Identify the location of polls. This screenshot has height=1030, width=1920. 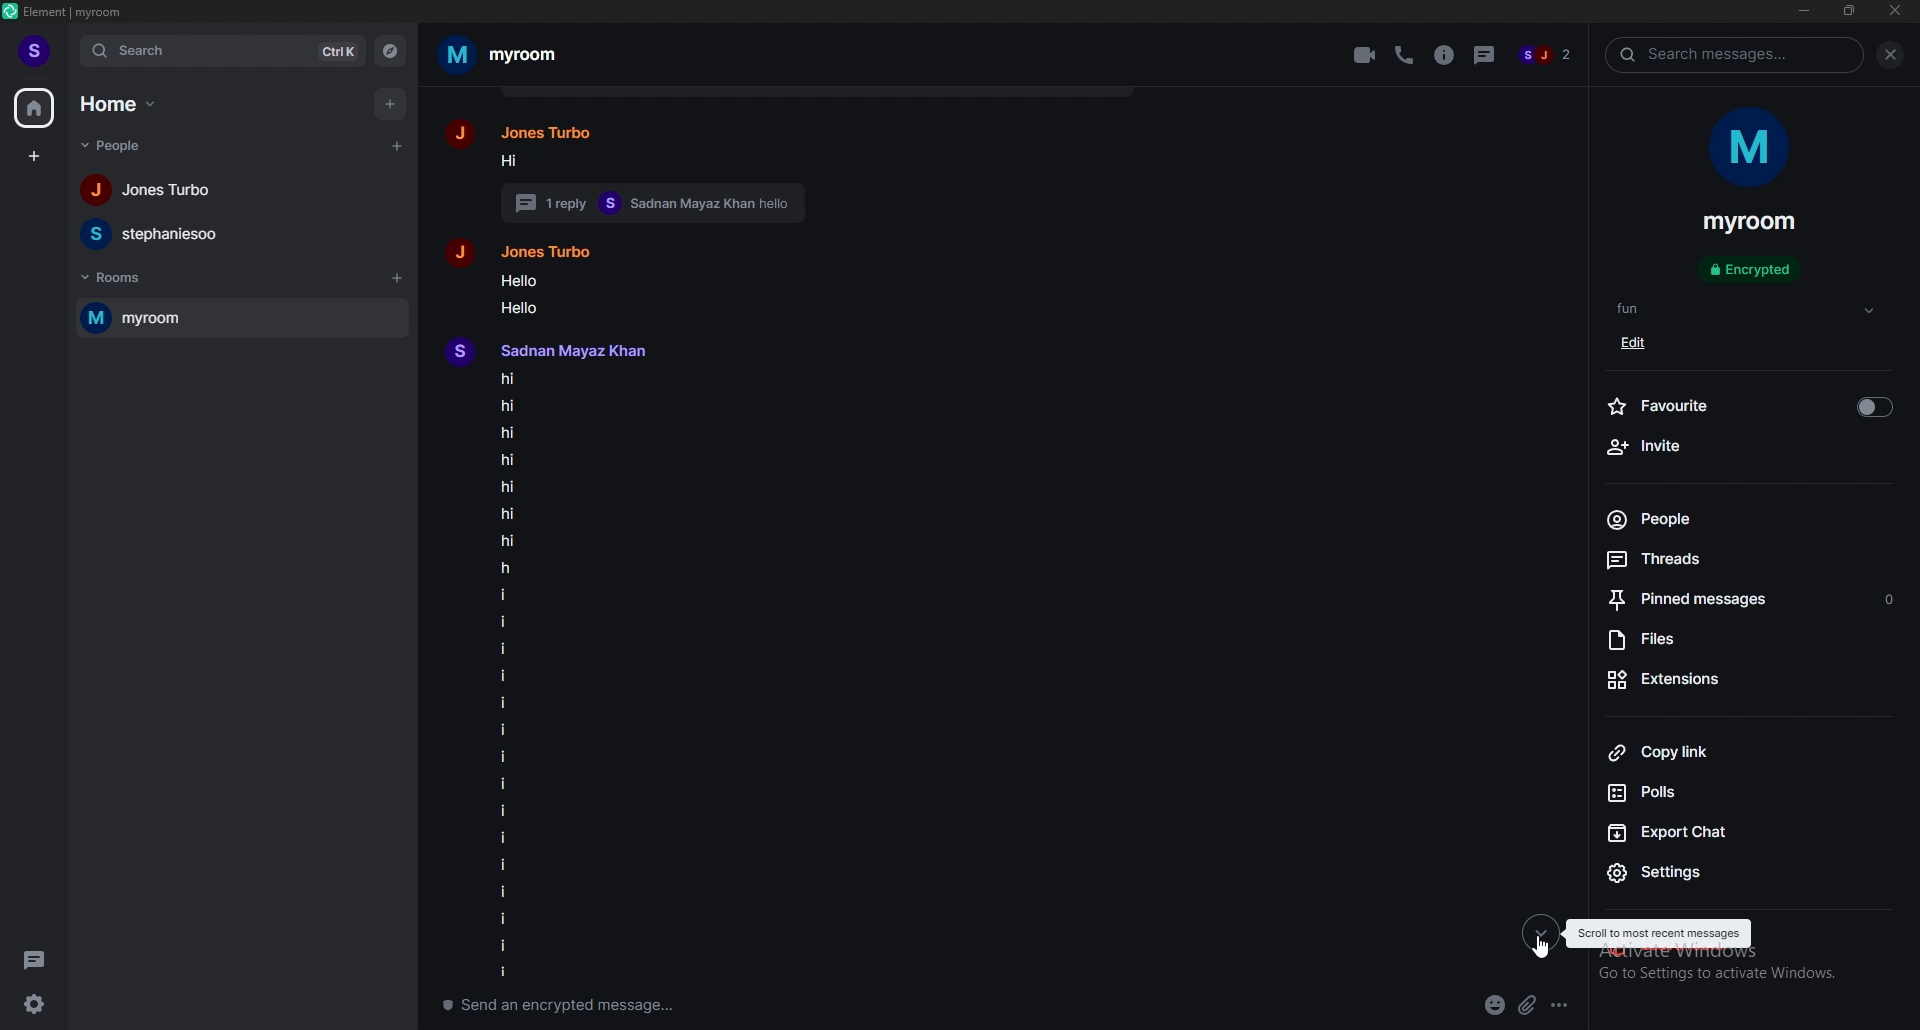
(1717, 790).